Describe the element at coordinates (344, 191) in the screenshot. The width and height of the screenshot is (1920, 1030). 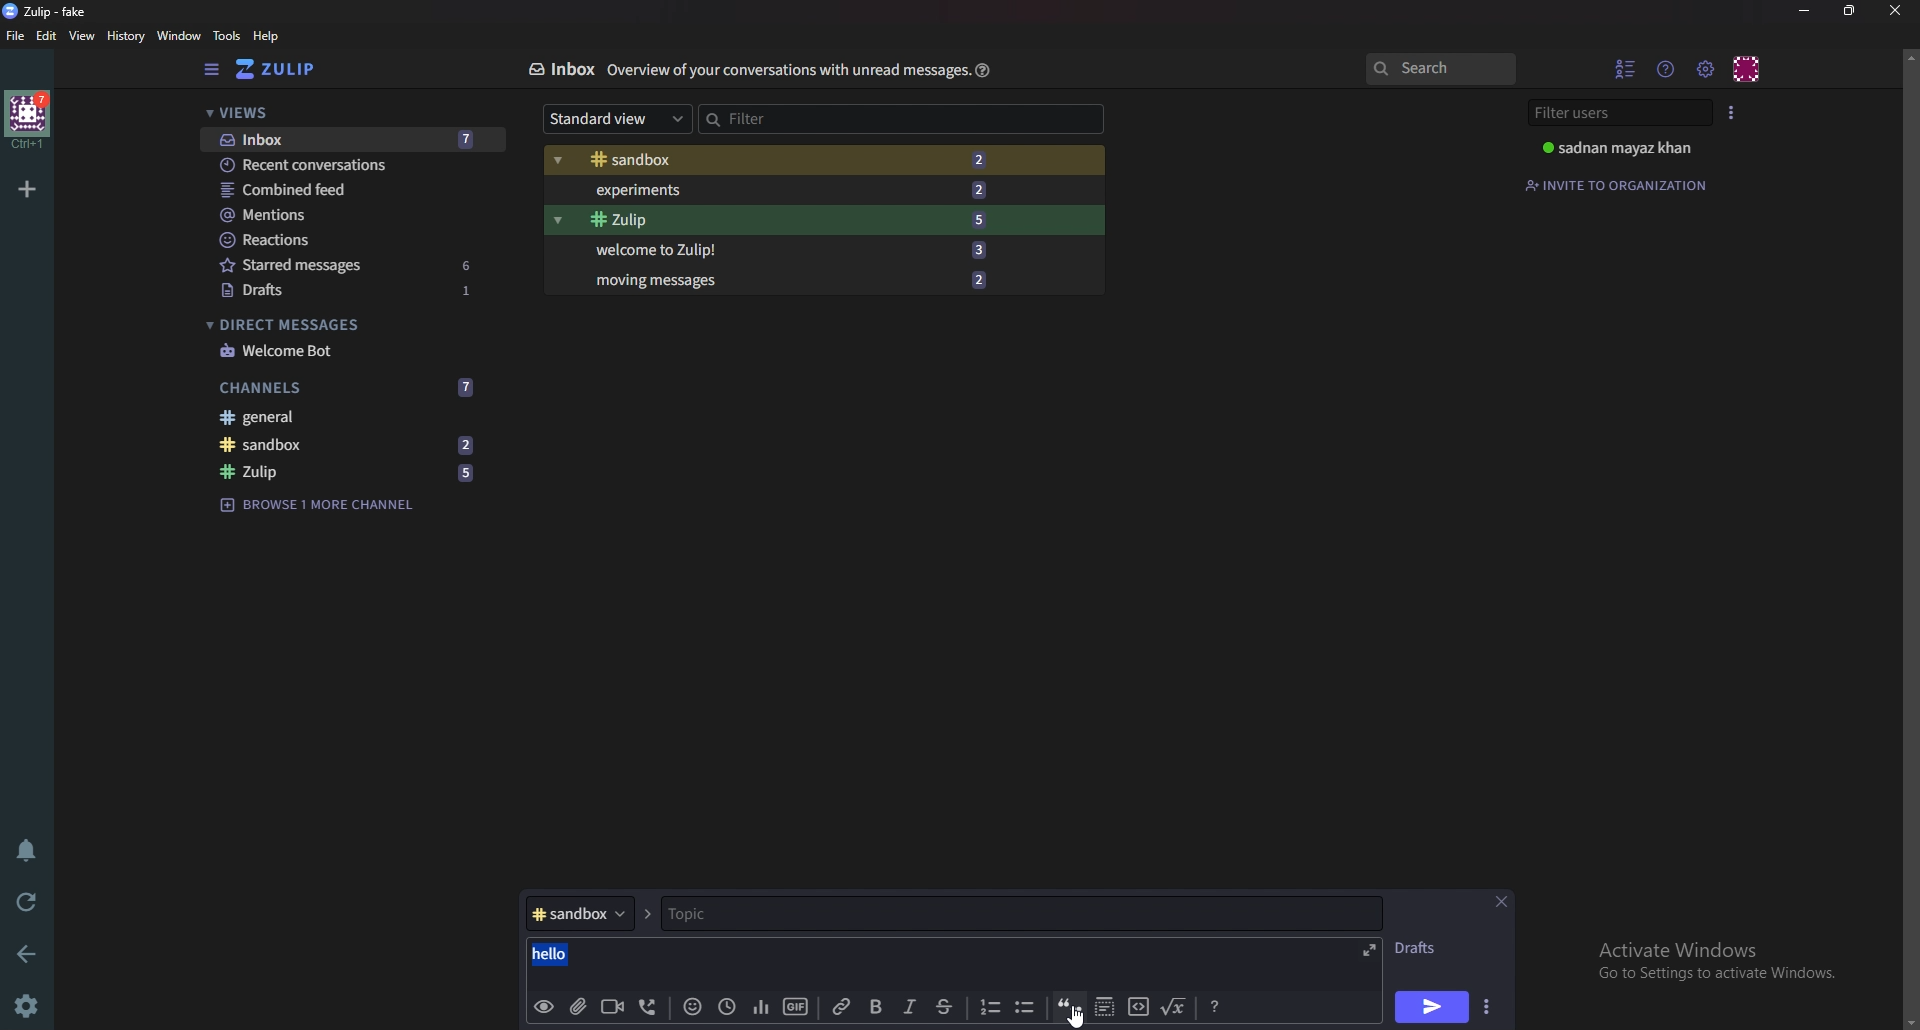
I see `Combined feed` at that location.